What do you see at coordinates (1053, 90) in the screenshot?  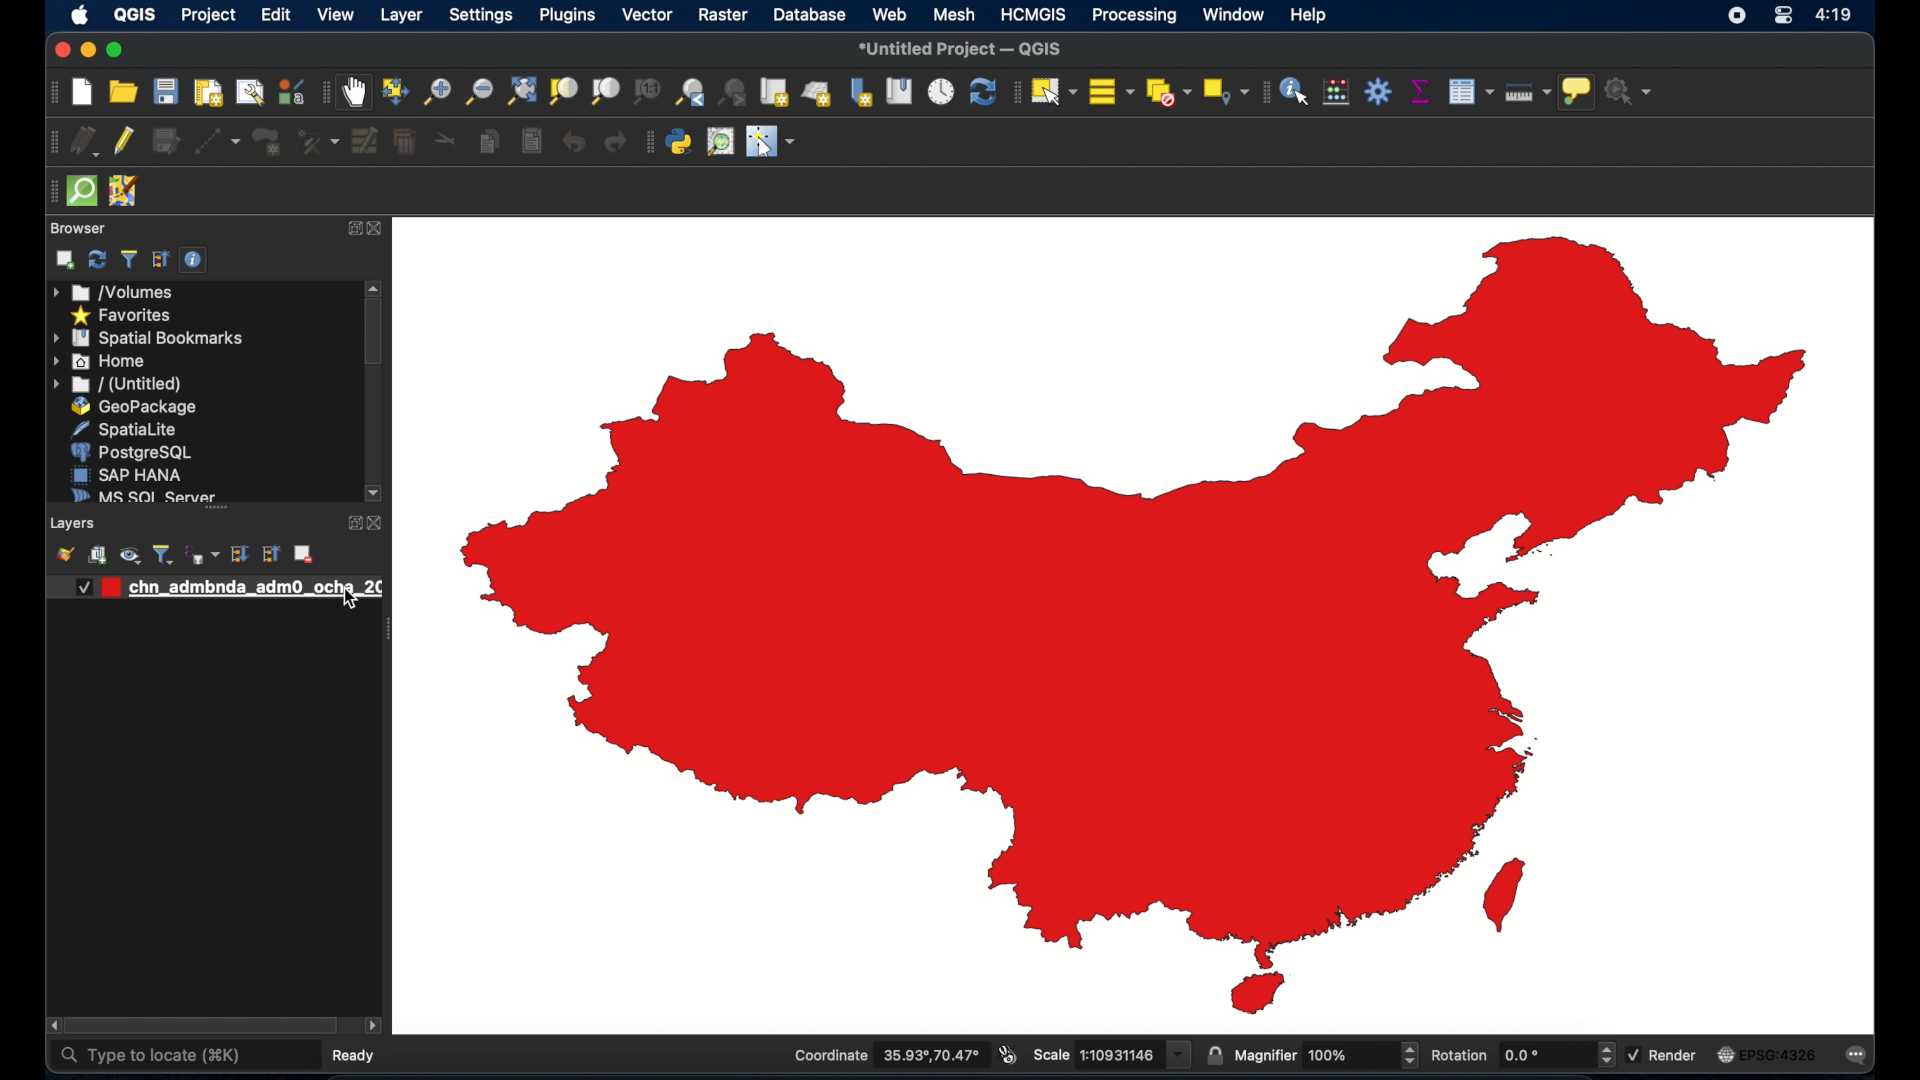 I see `select features by area or single click` at bounding box center [1053, 90].